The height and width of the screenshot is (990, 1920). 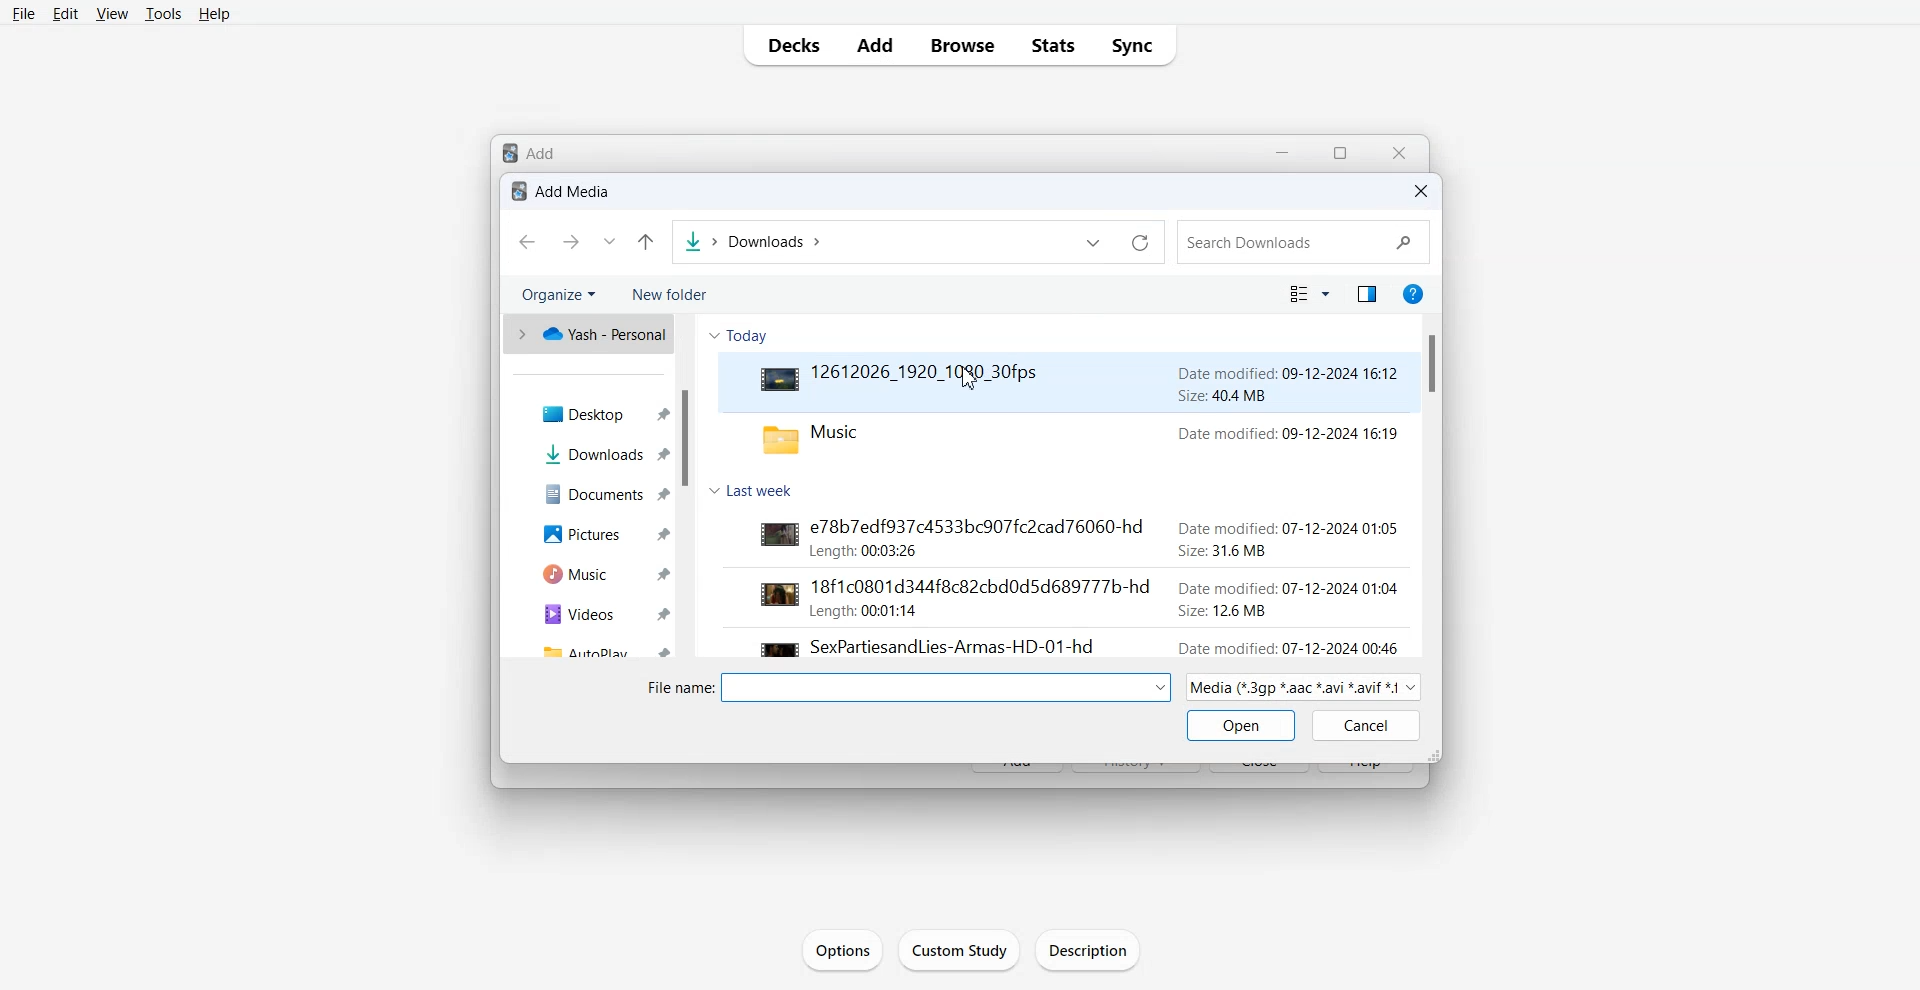 What do you see at coordinates (526, 243) in the screenshot?
I see `Go Back` at bounding box center [526, 243].